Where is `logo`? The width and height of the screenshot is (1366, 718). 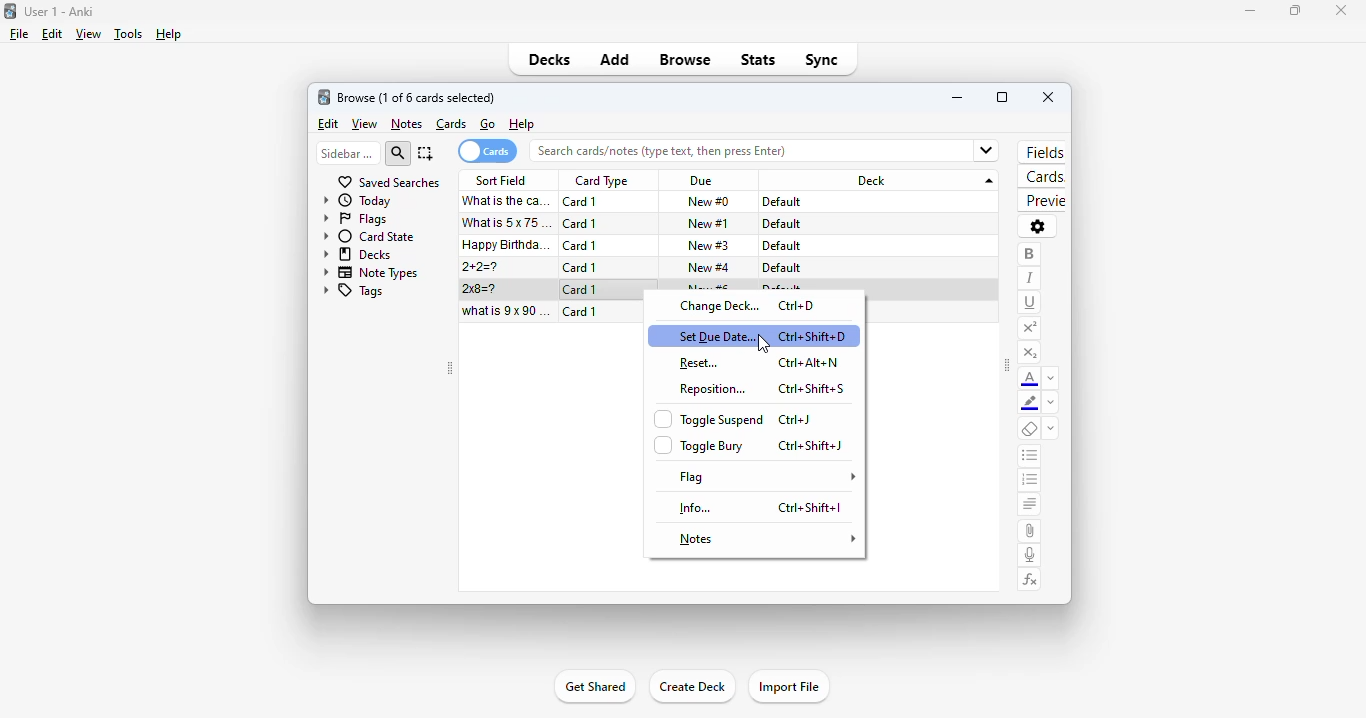 logo is located at coordinates (10, 10).